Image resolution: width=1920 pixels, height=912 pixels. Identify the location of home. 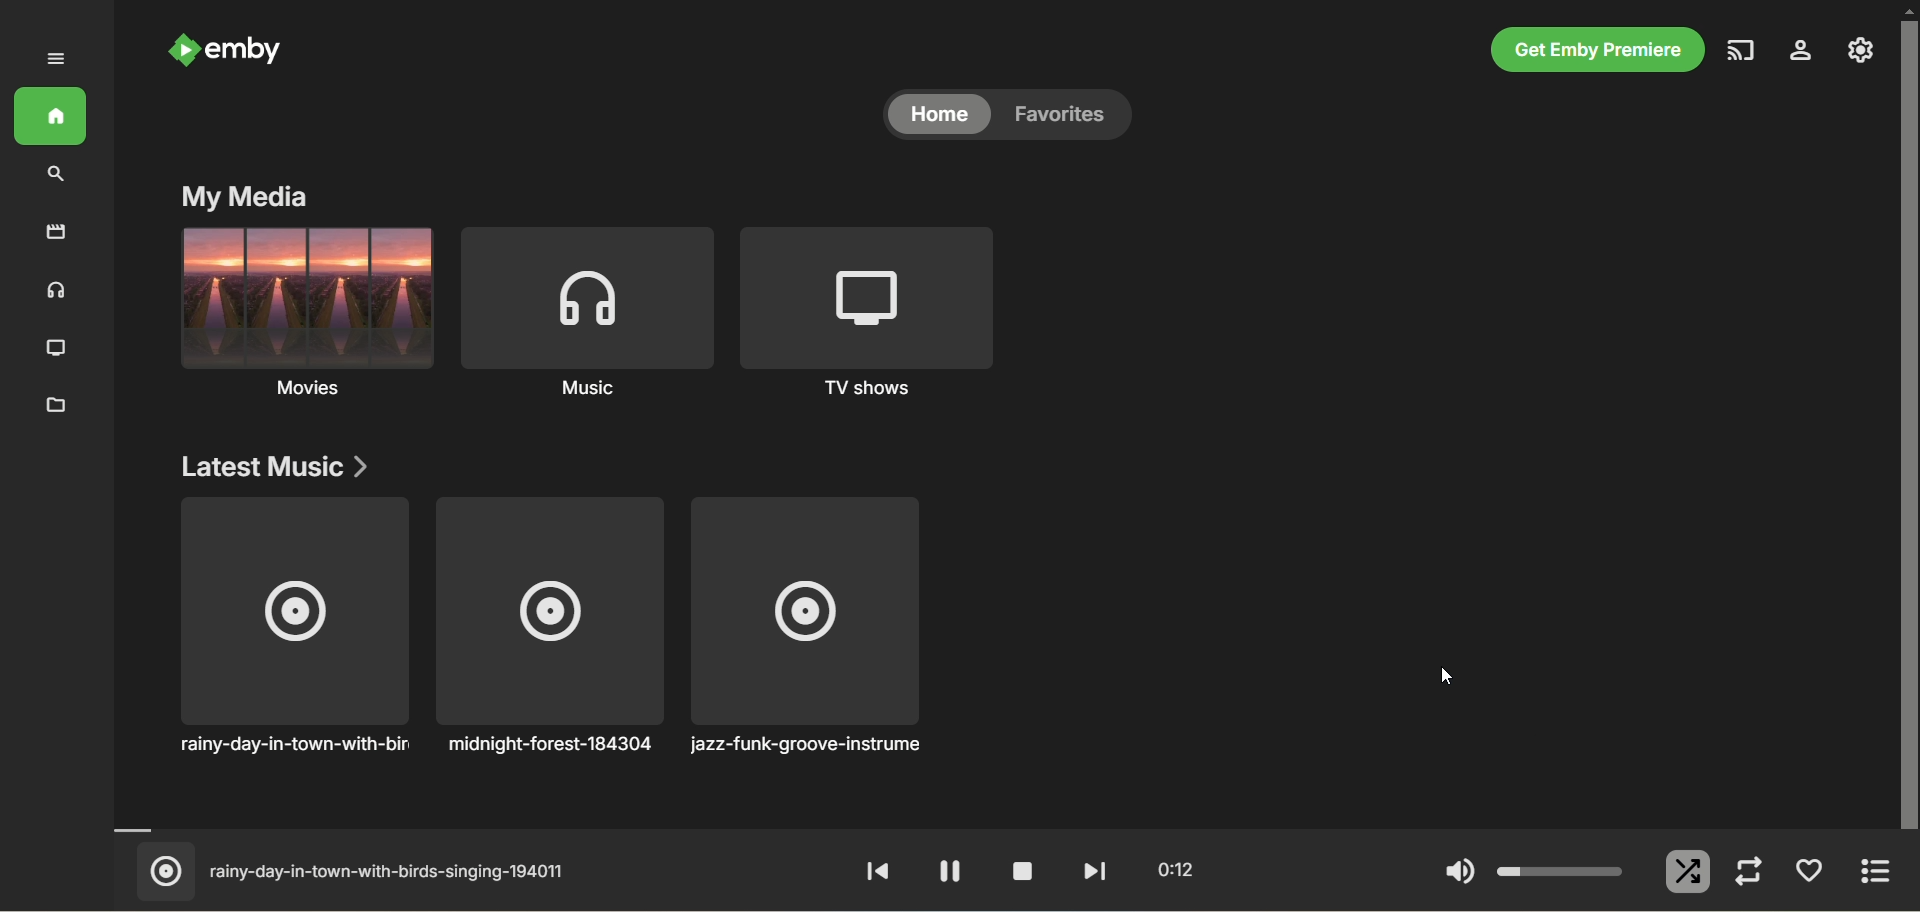
(49, 117).